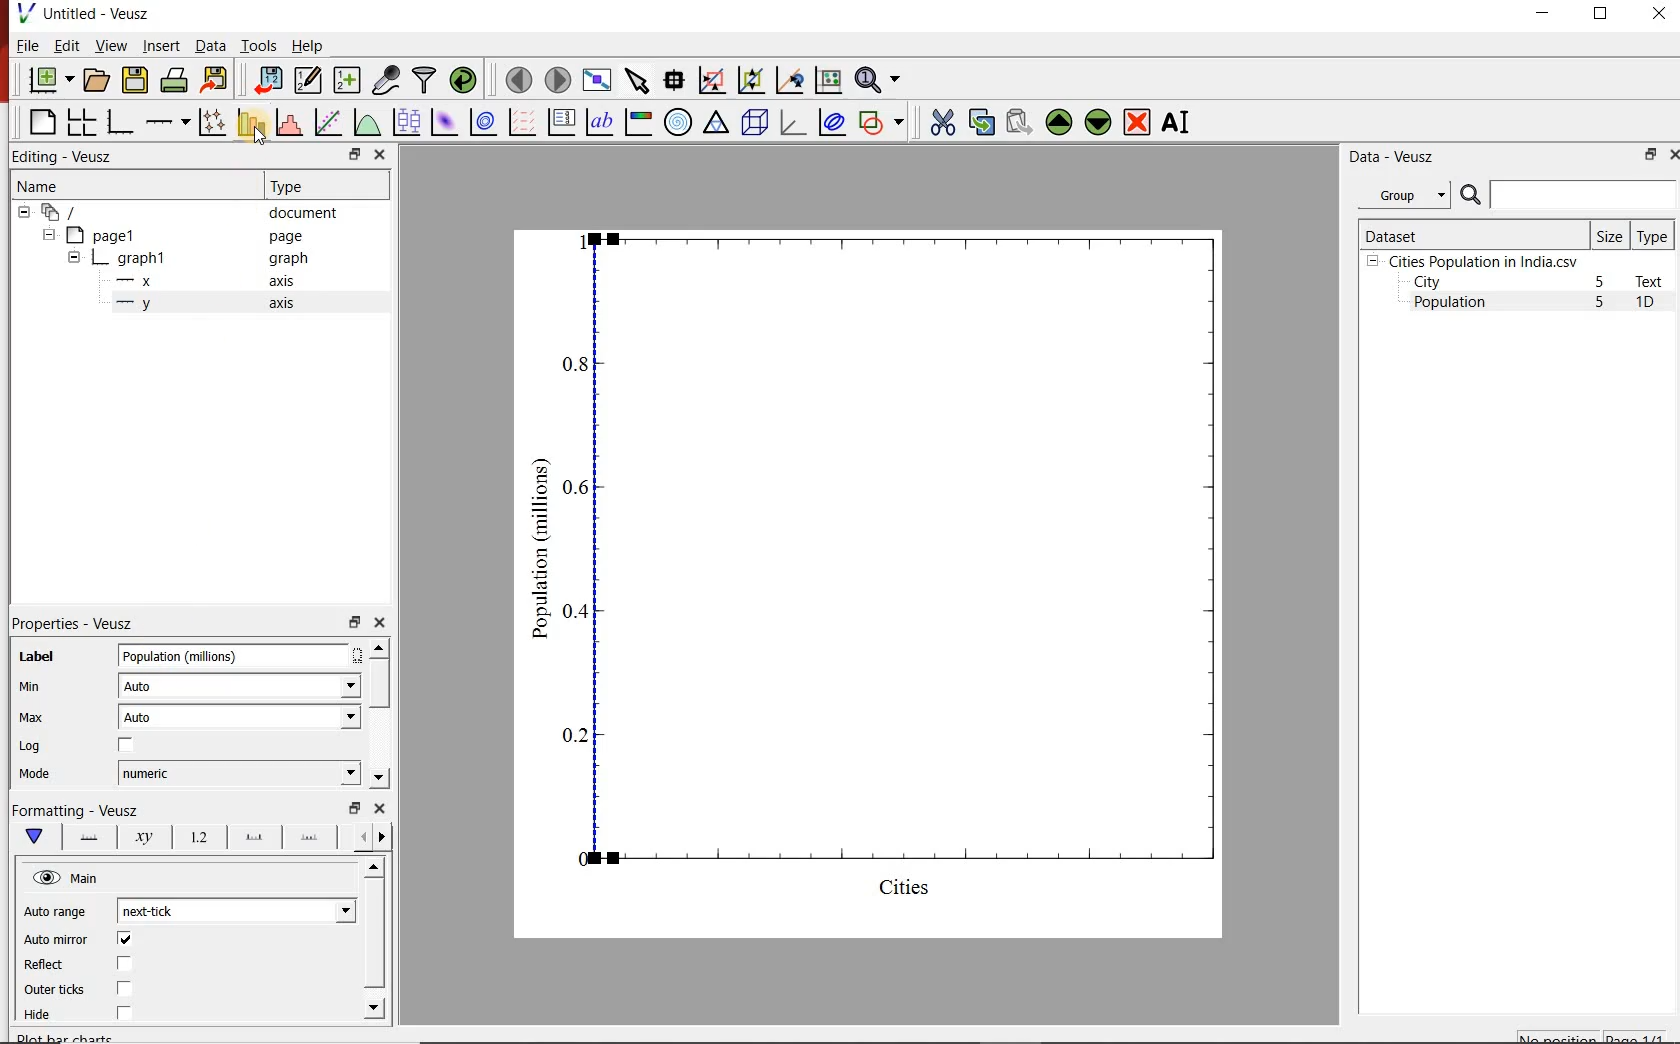  Describe the element at coordinates (678, 121) in the screenshot. I see `polar graph` at that location.